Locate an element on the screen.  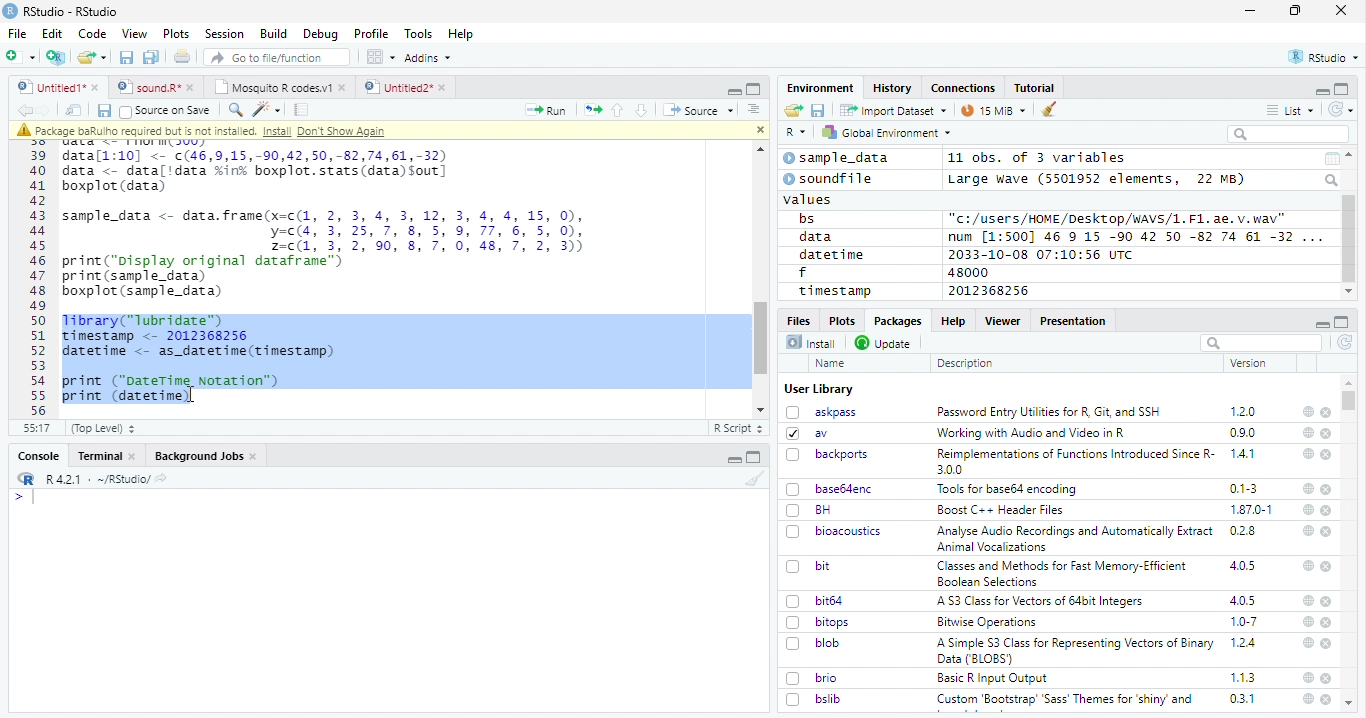
scroll bar is located at coordinates (762, 337).